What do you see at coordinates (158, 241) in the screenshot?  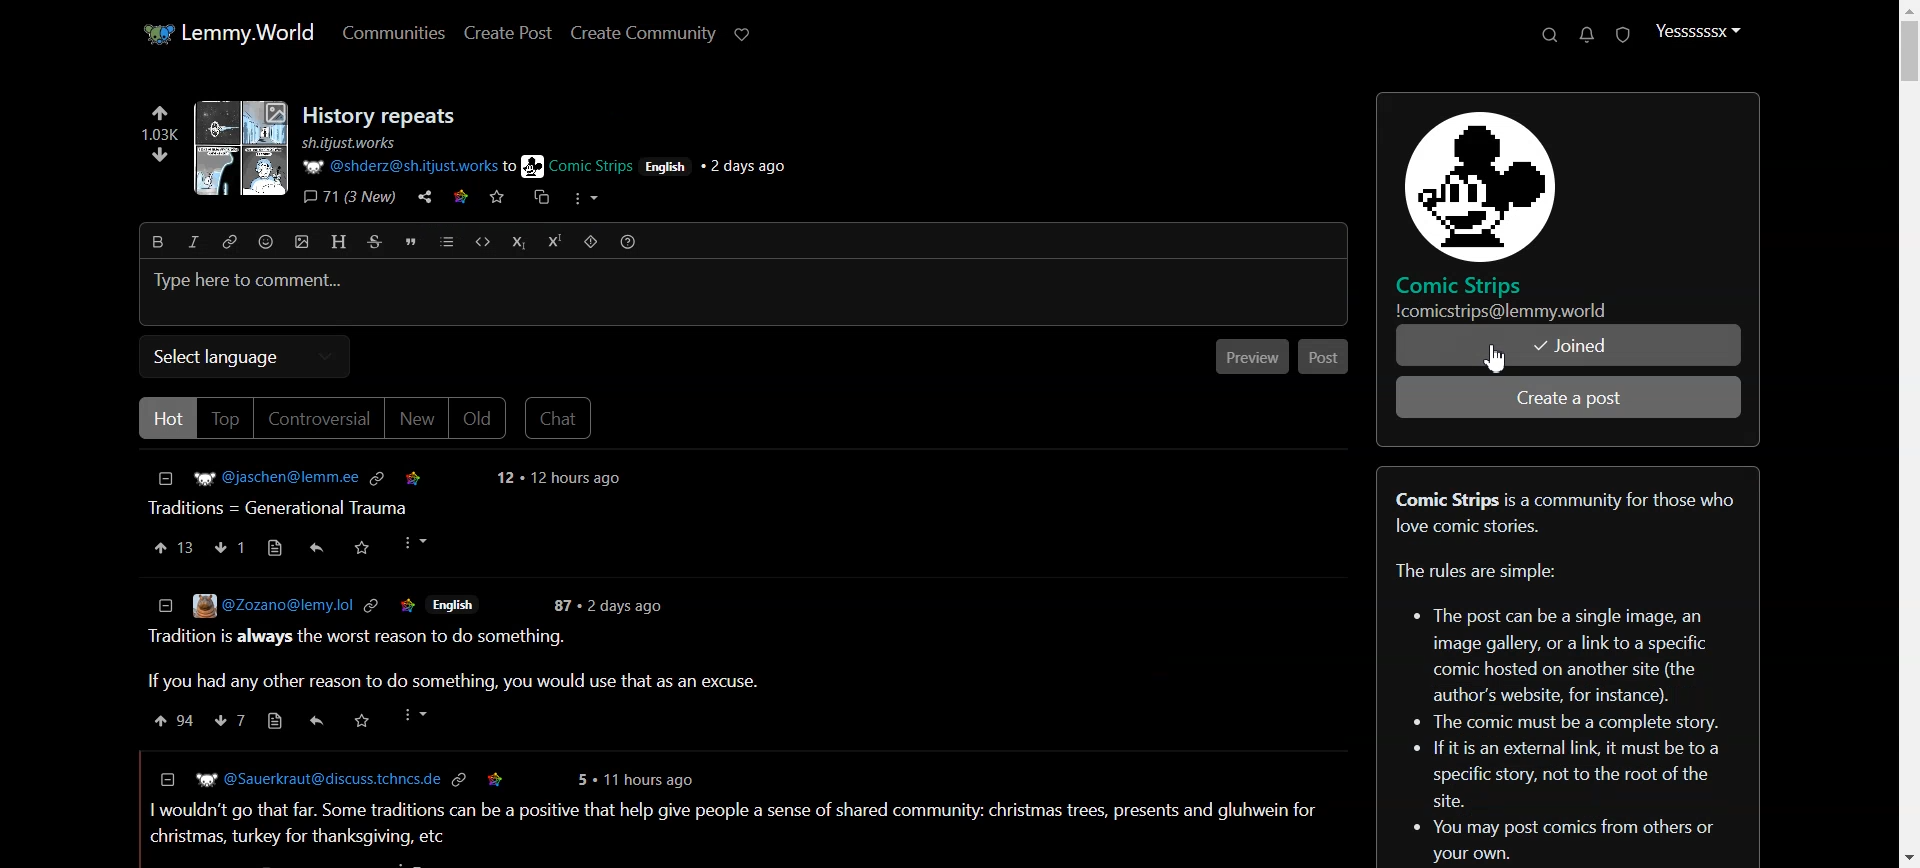 I see `Bold` at bounding box center [158, 241].